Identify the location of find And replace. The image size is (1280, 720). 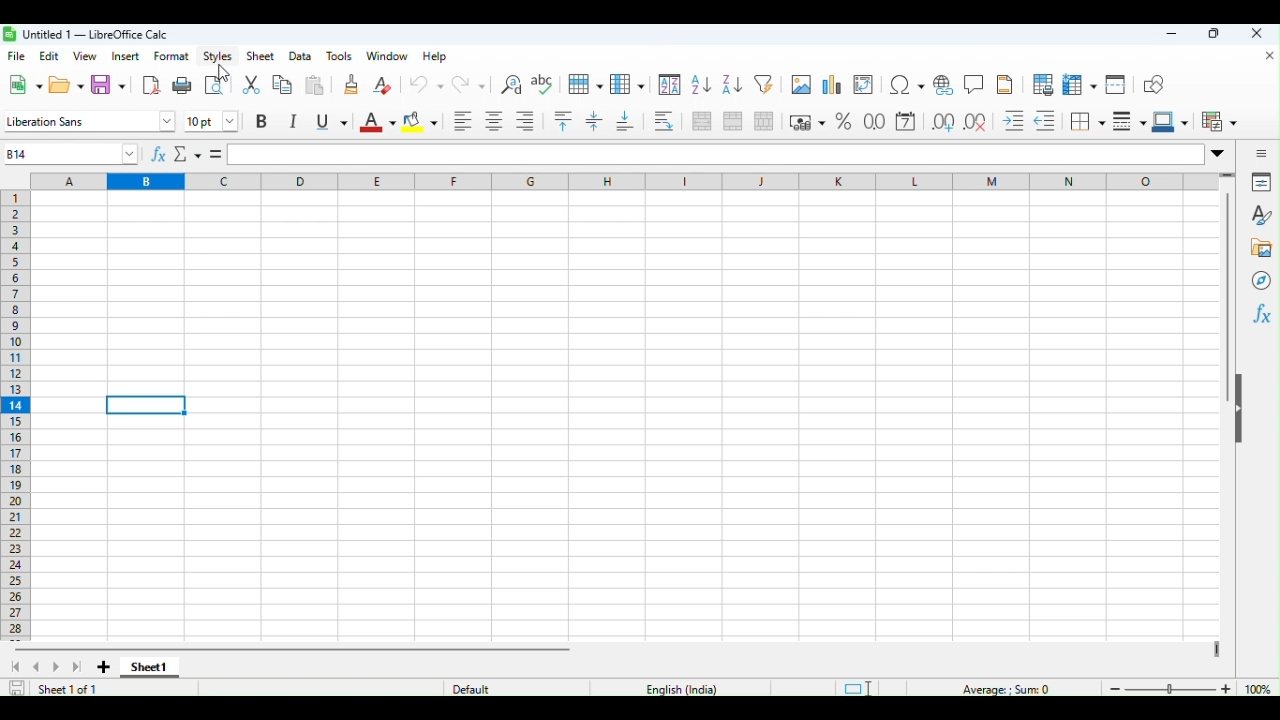
(511, 82).